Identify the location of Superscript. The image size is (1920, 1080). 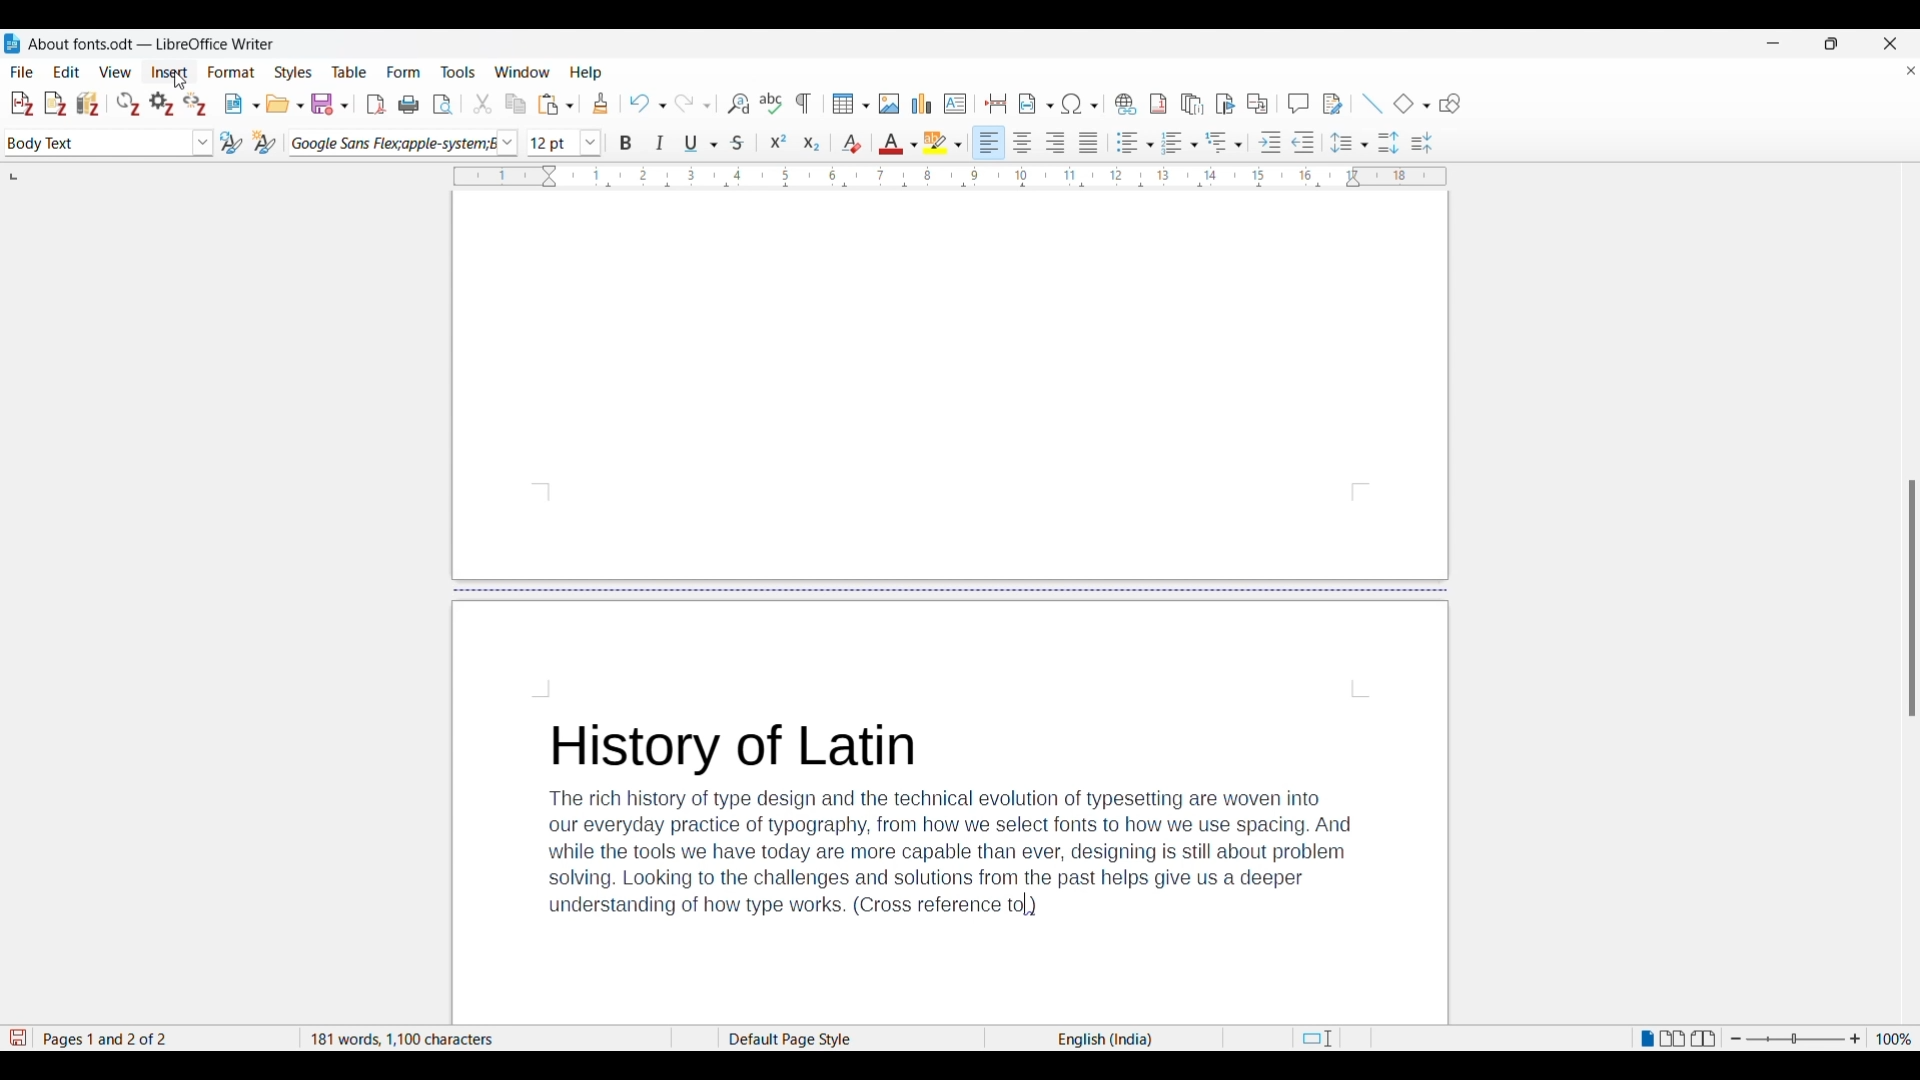
(779, 142).